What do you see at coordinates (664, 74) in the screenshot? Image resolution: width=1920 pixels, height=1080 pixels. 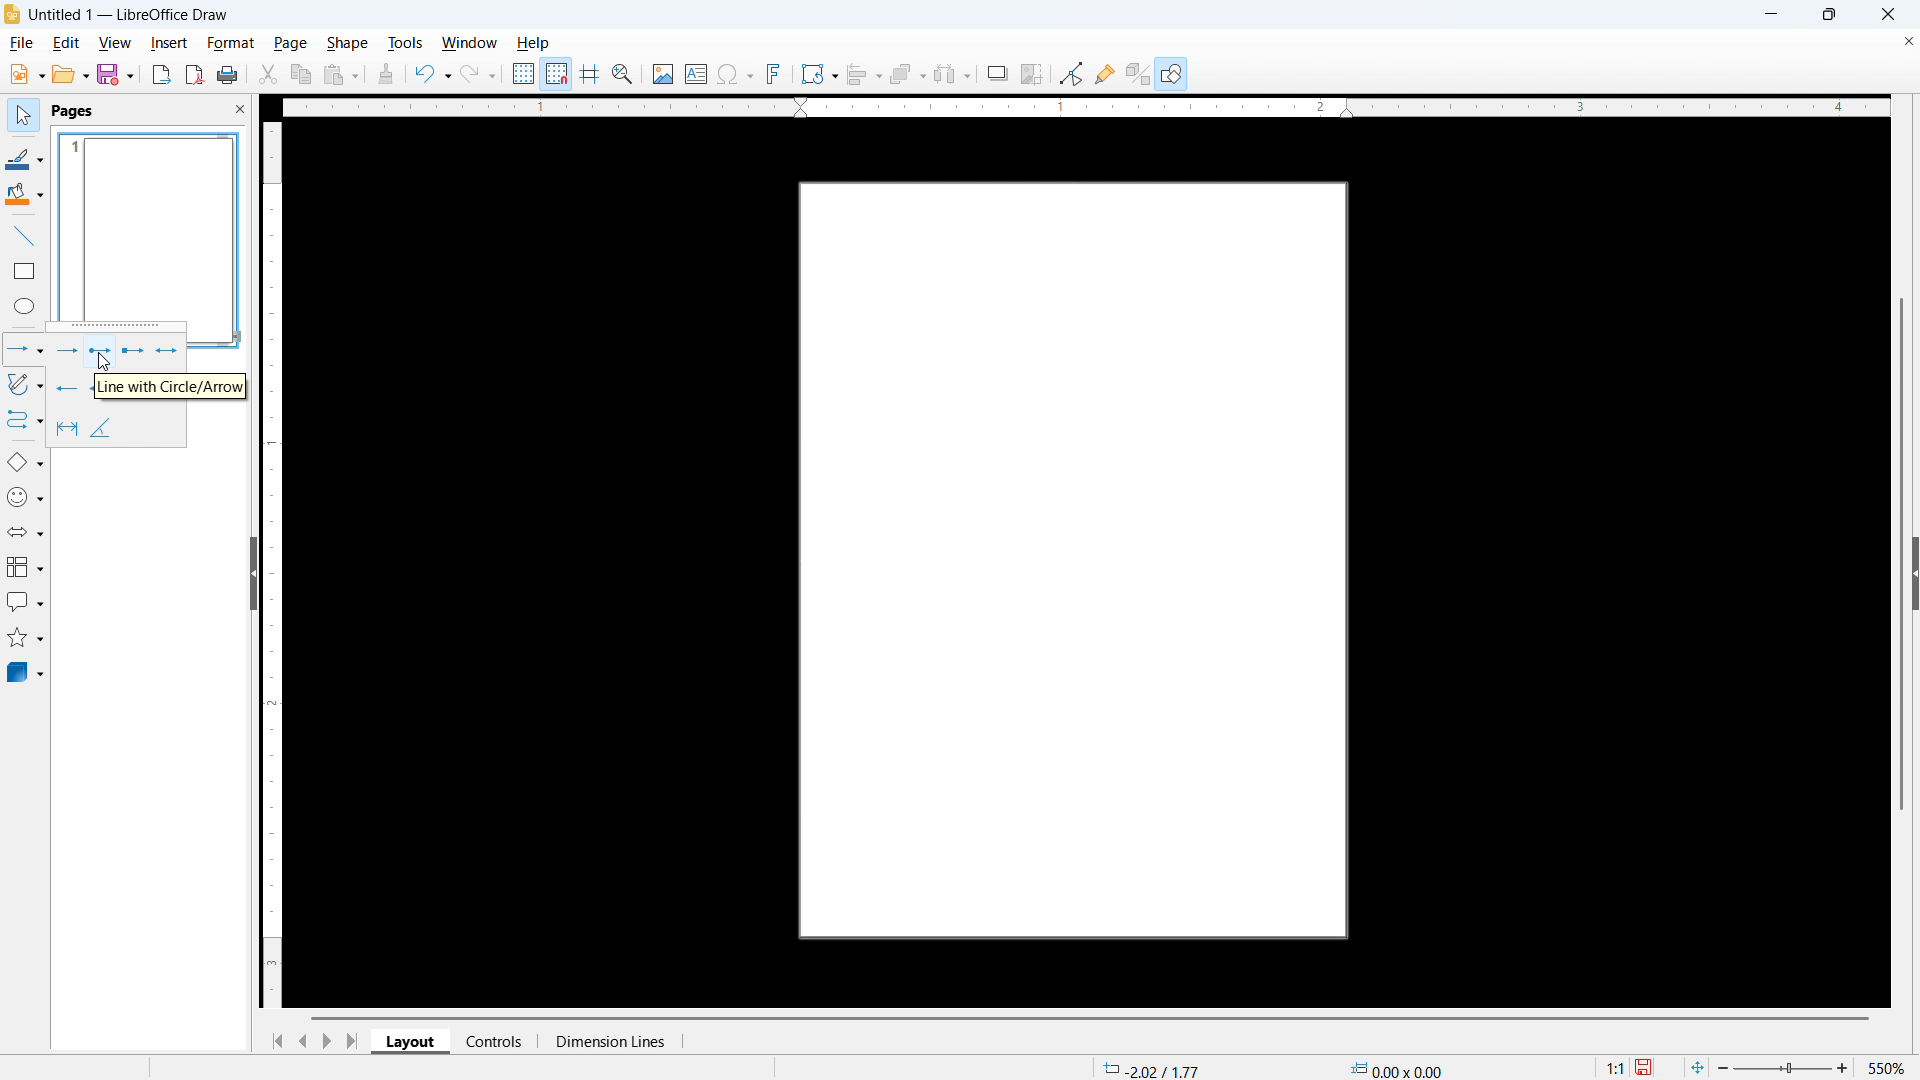 I see `Insert image ` at bounding box center [664, 74].